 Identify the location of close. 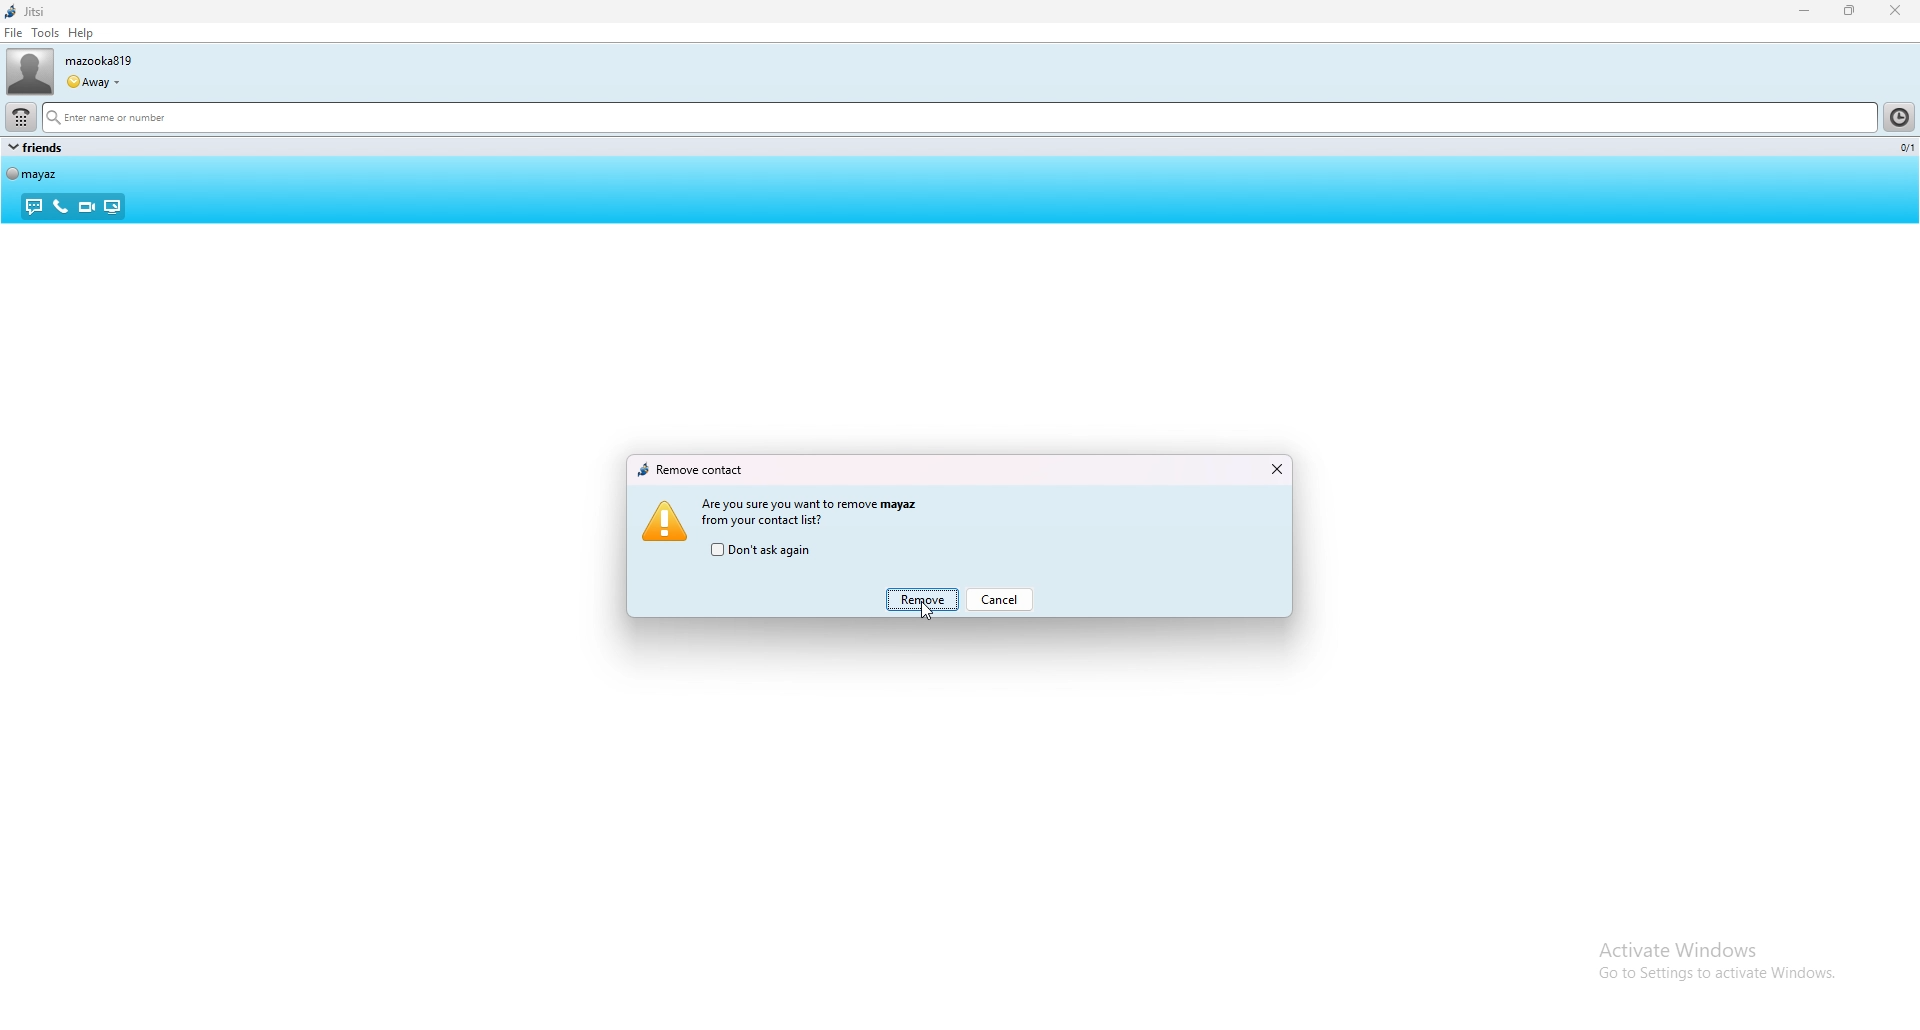
(1894, 11).